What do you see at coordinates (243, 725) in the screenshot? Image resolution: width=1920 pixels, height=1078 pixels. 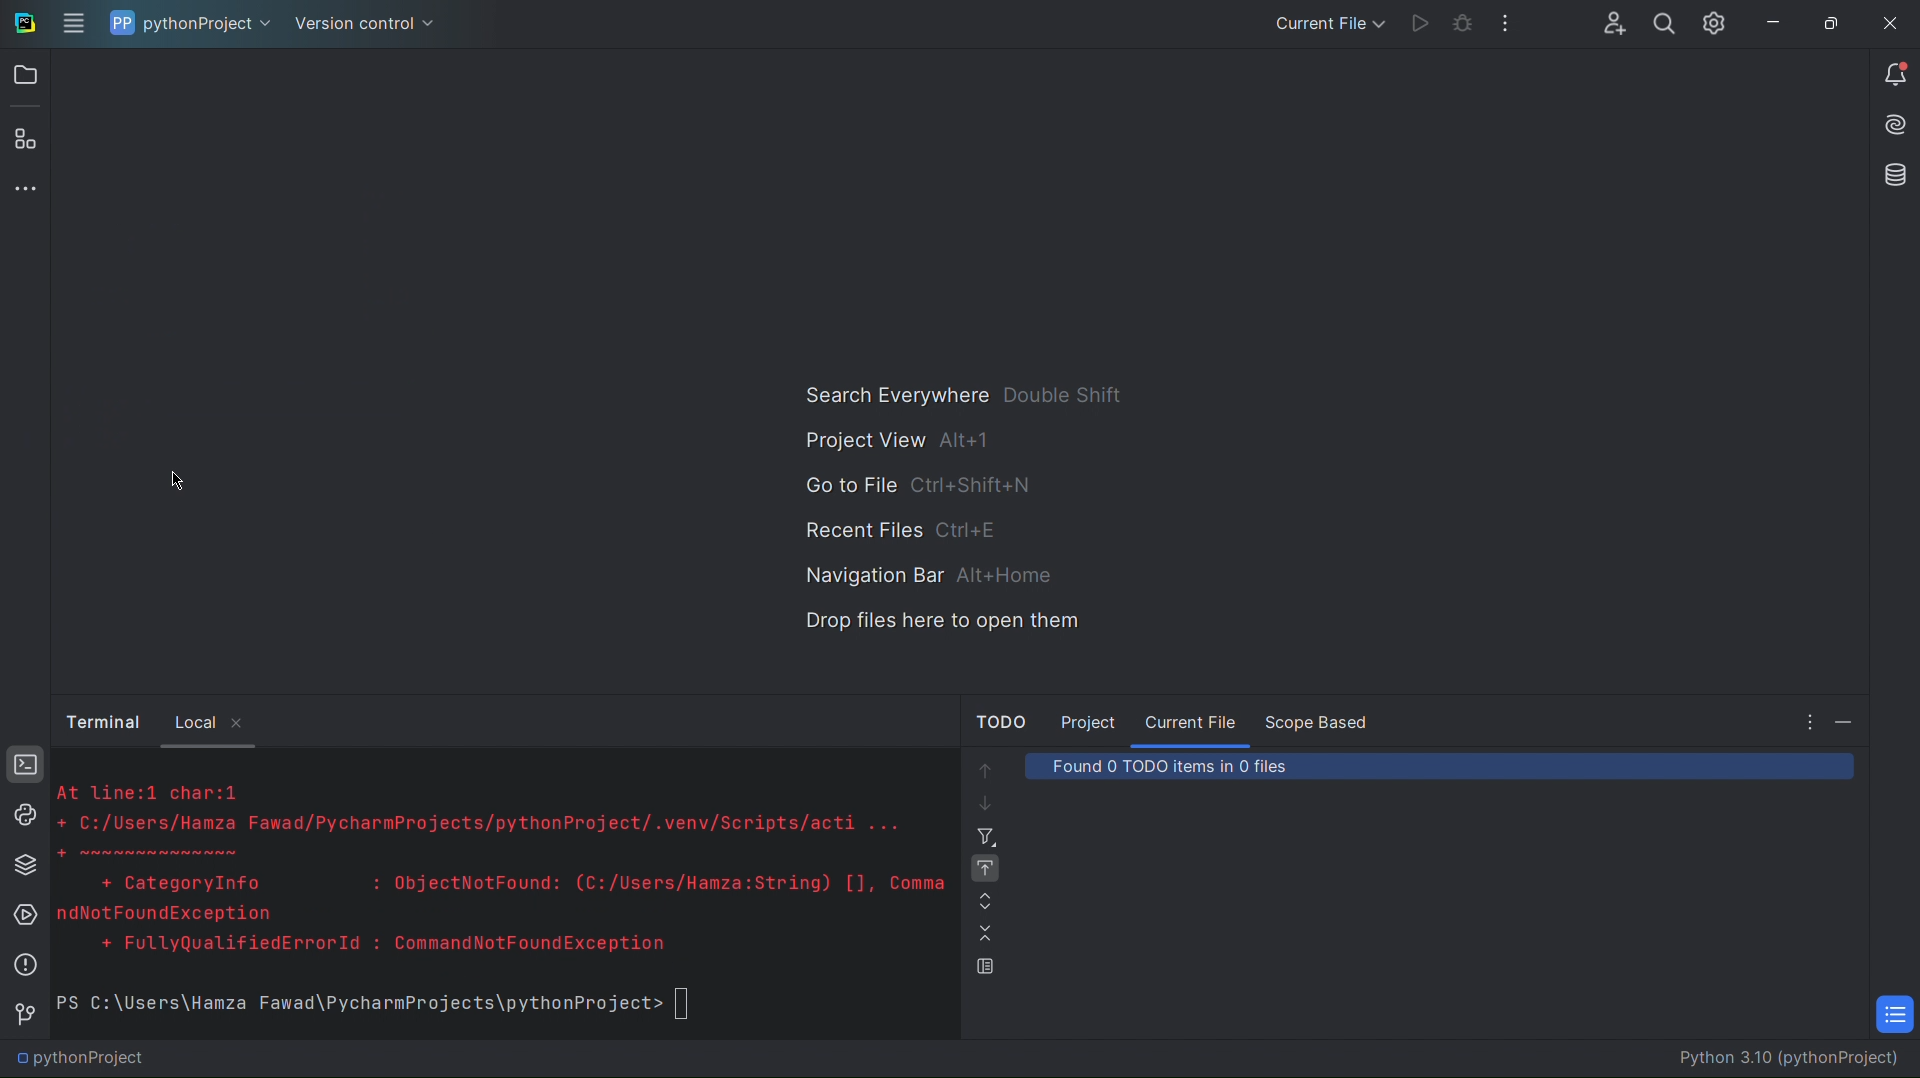 I see `close` at bounding box center [243, 725].